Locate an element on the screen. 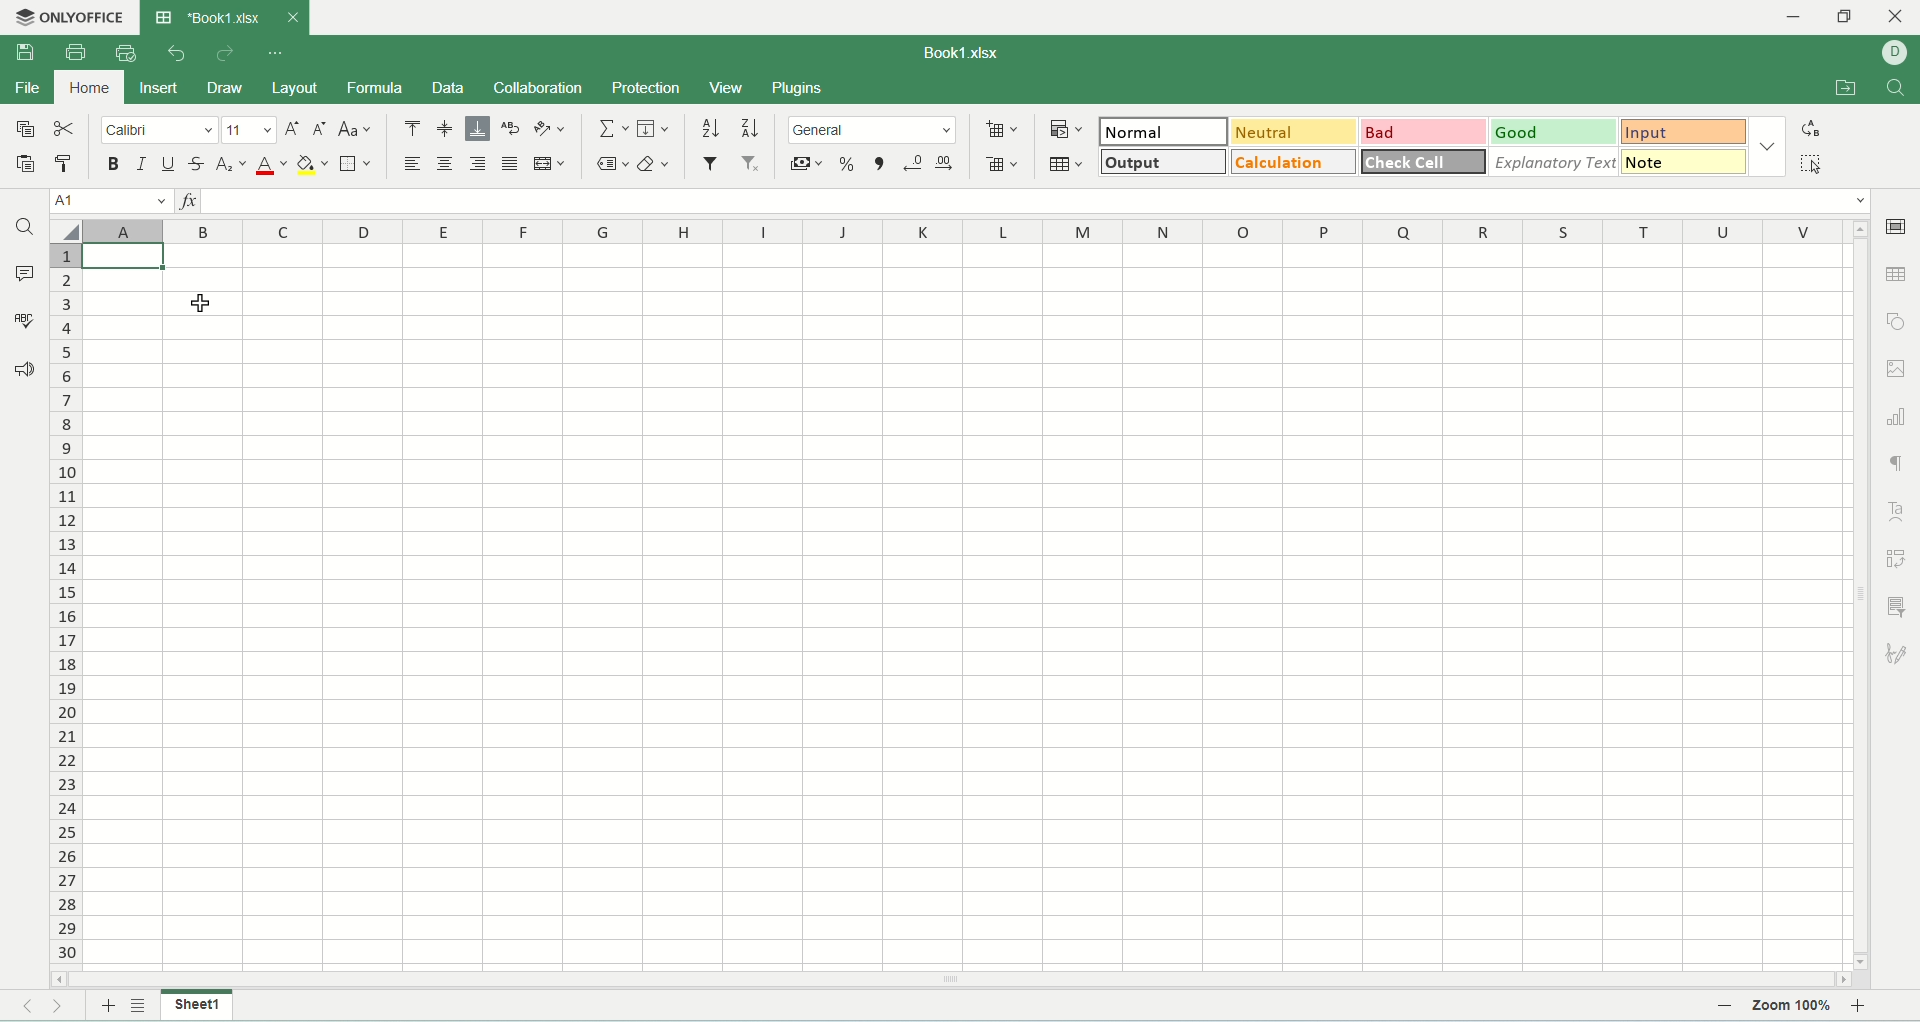 This screenshot has width=1920, height=1022. sort descending is located at coordinates (751, 127).